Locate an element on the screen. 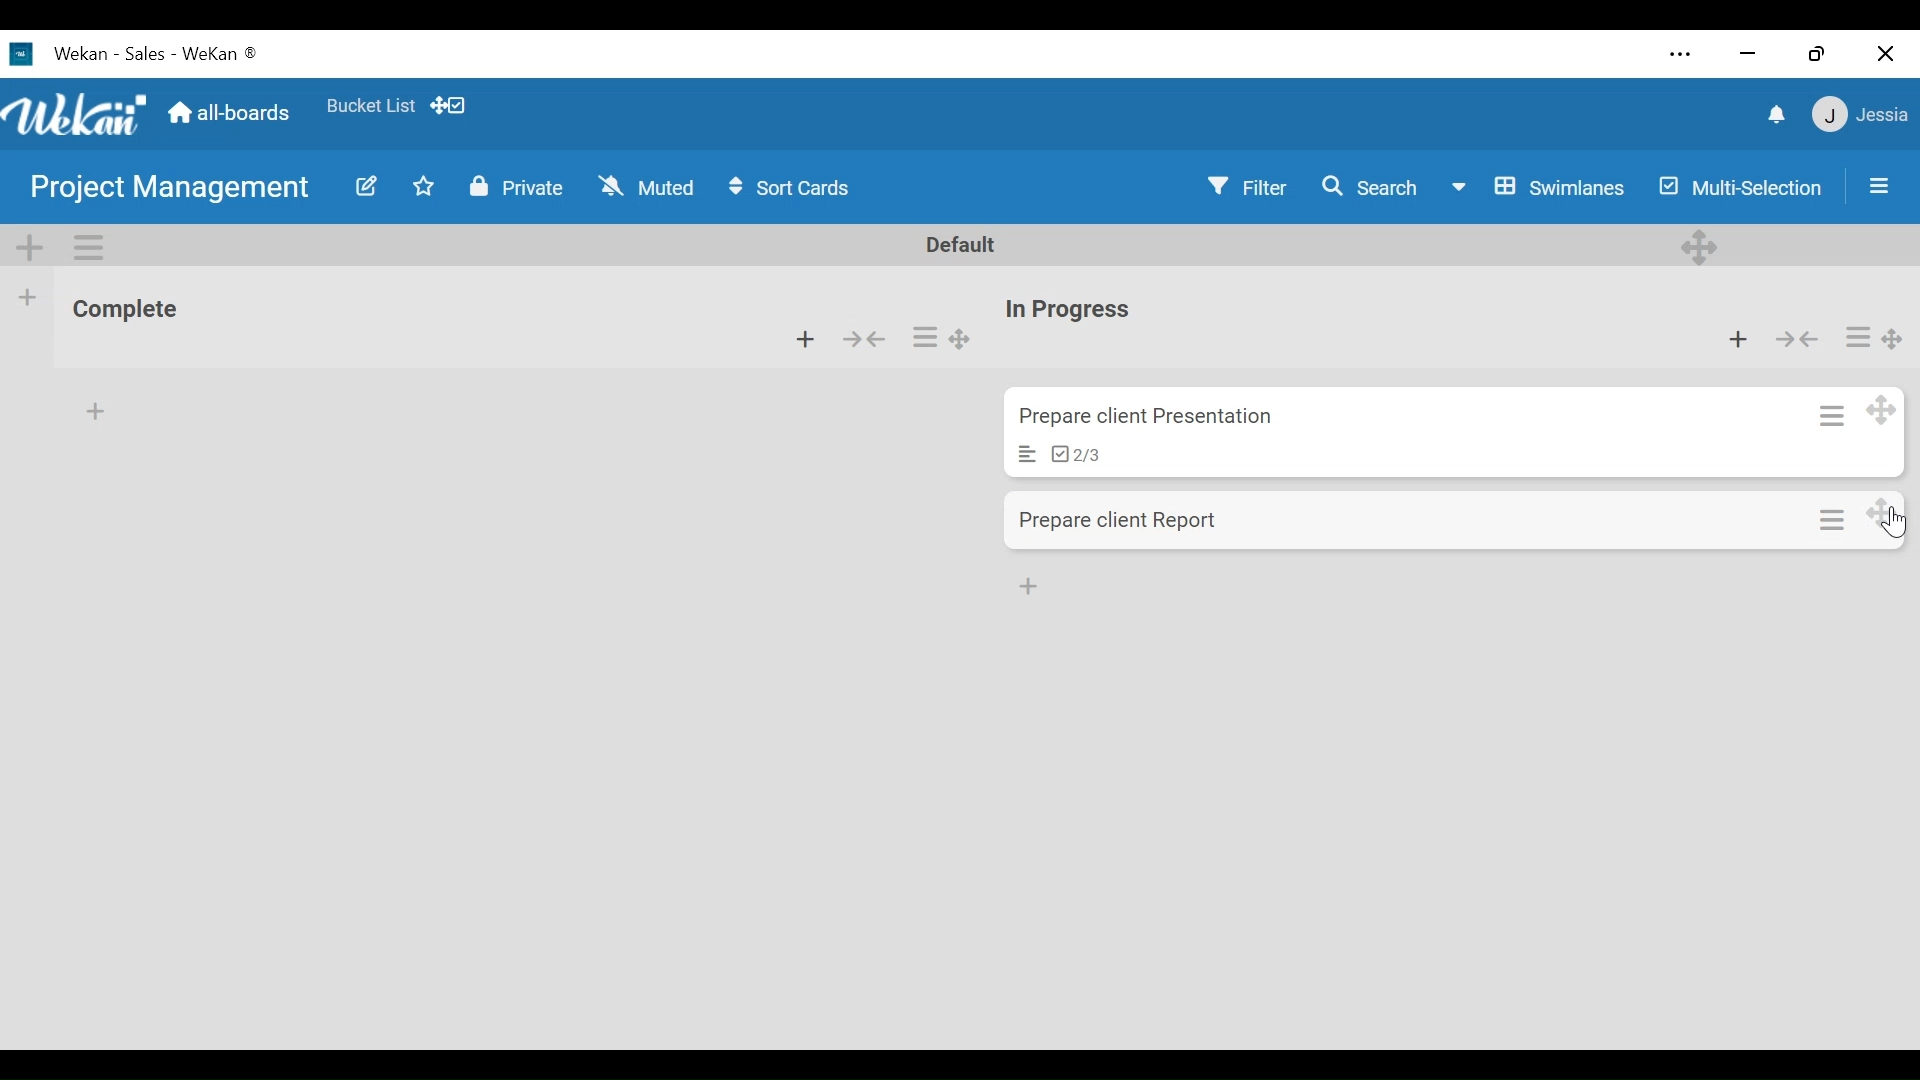 The height and width of the screenshot is (1080, 1920). Add Swimlane is located at coordinates (34, 245).